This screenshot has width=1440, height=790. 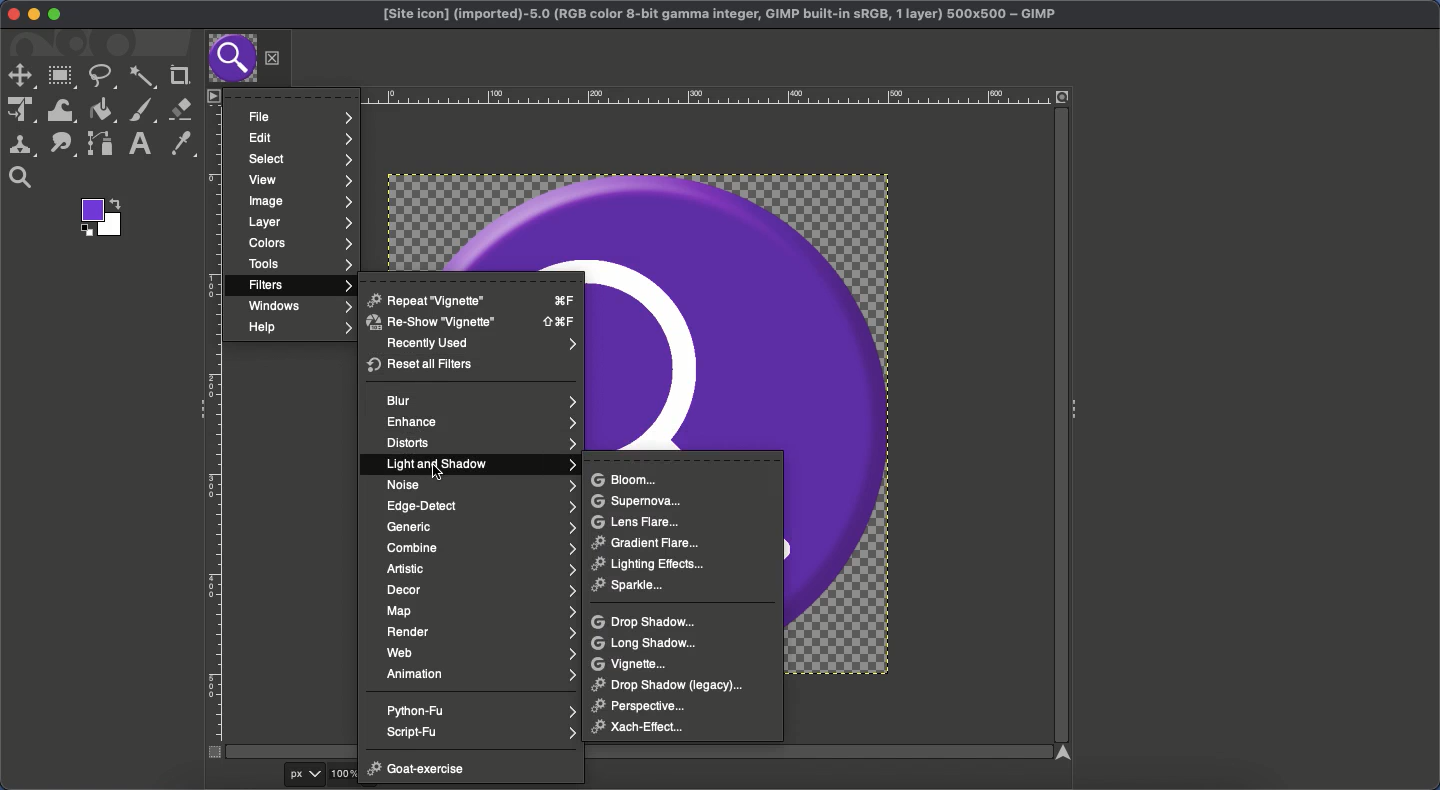 What do you see at coordinates (137, 144) in the screenshot?
I see `Text` at bounding box center [137, 144].